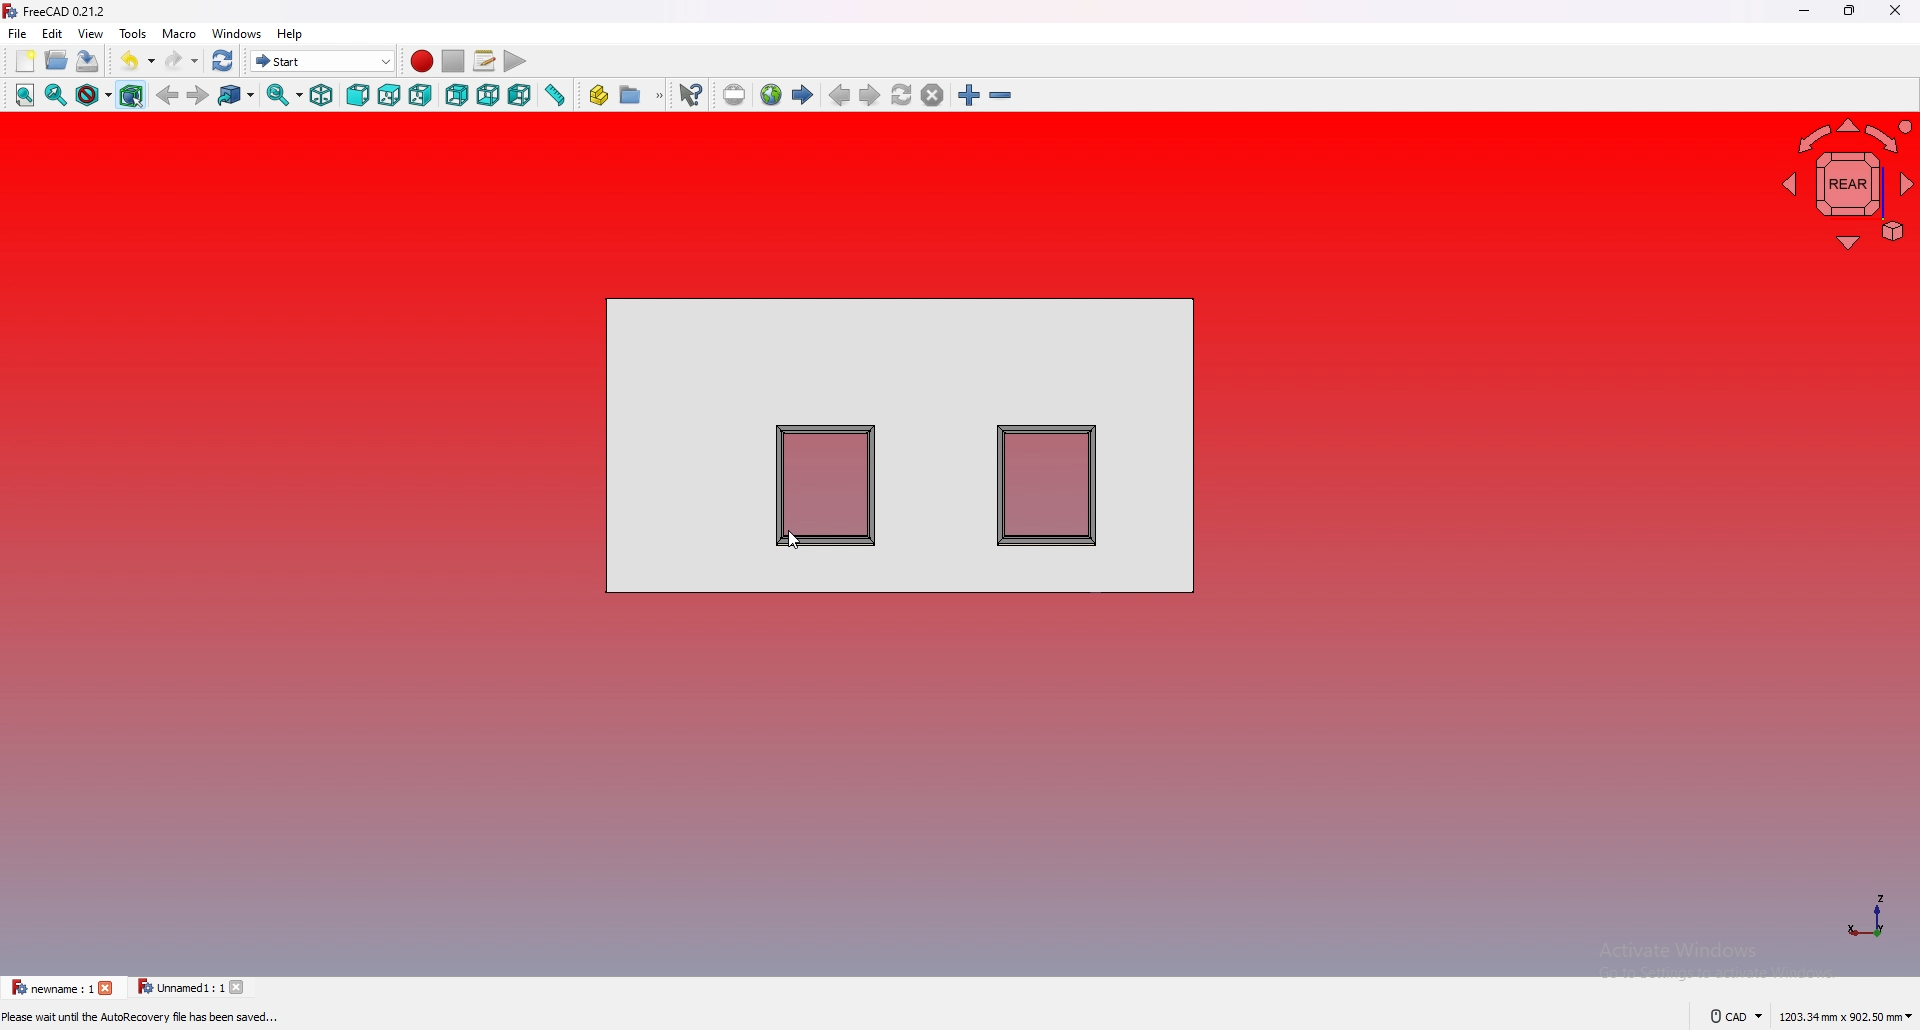  Describe the element at coordinates (902, 93) in the screenshot. I see `refresh web page` at that location.